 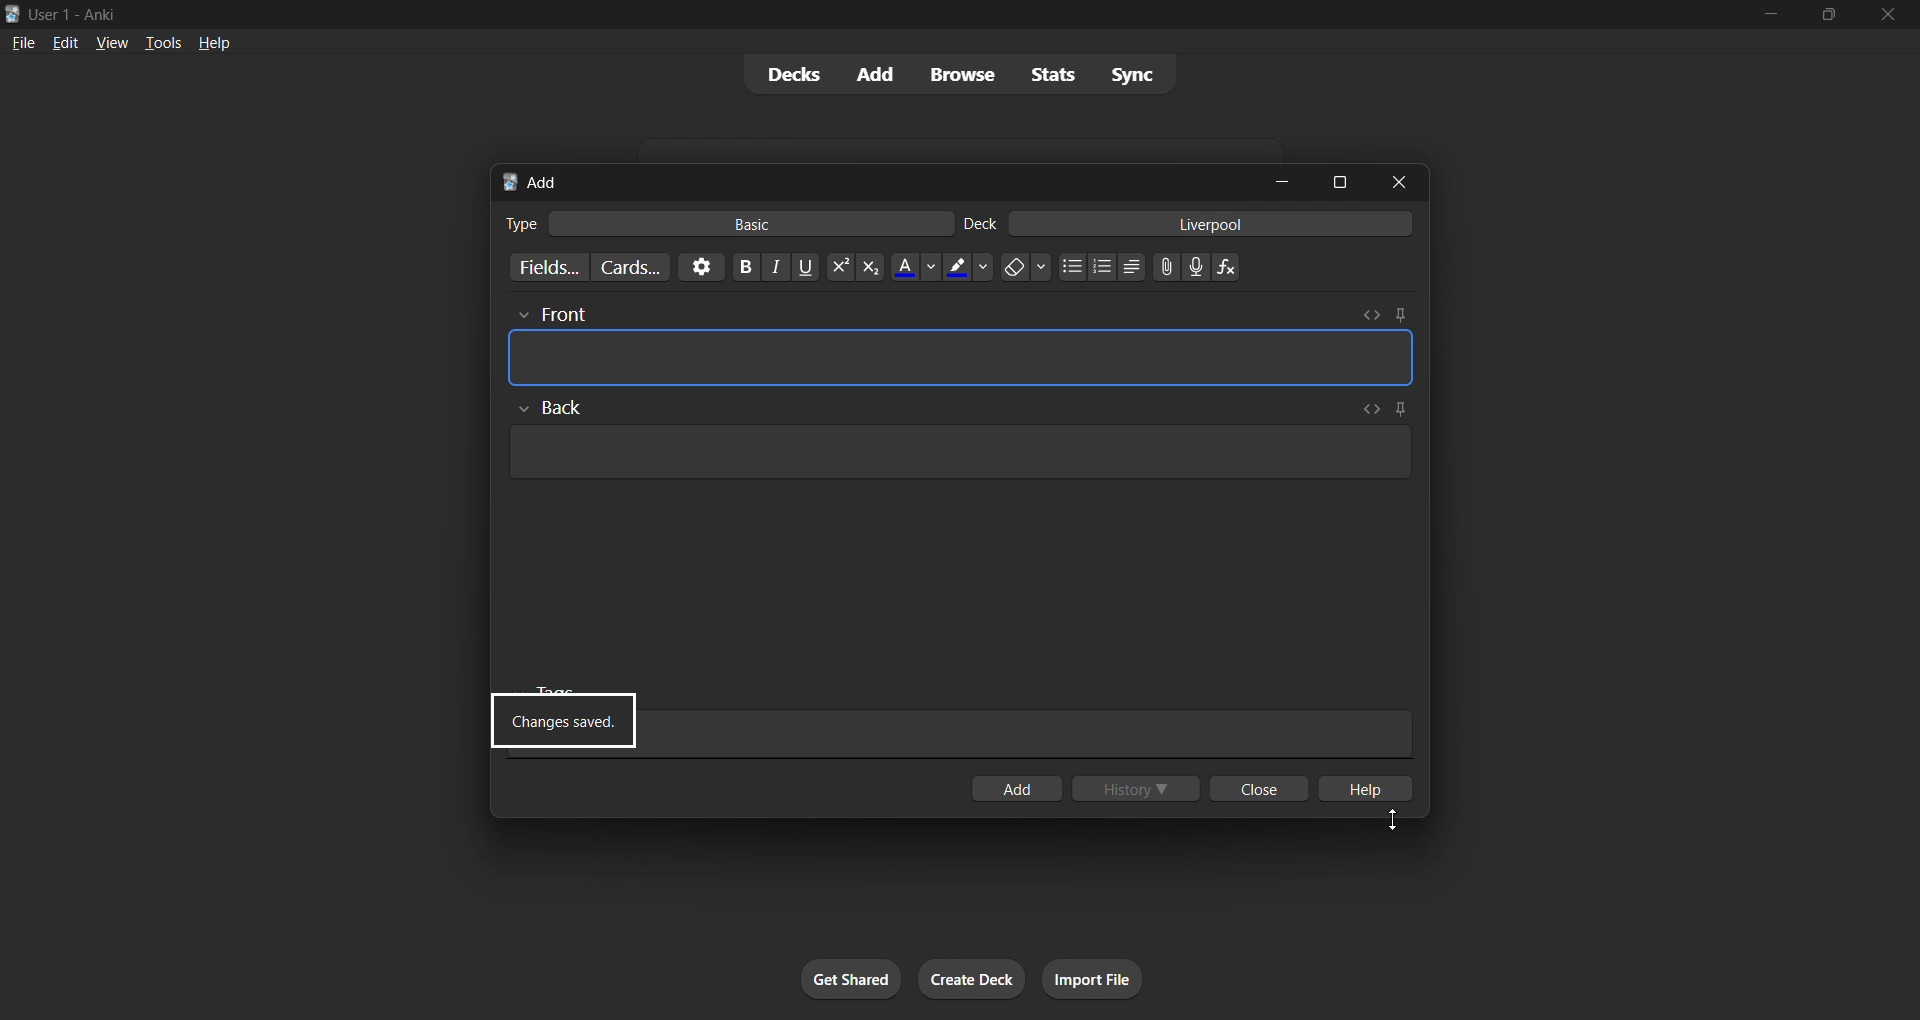 I want to click on italic, so click(x=774, y=269).